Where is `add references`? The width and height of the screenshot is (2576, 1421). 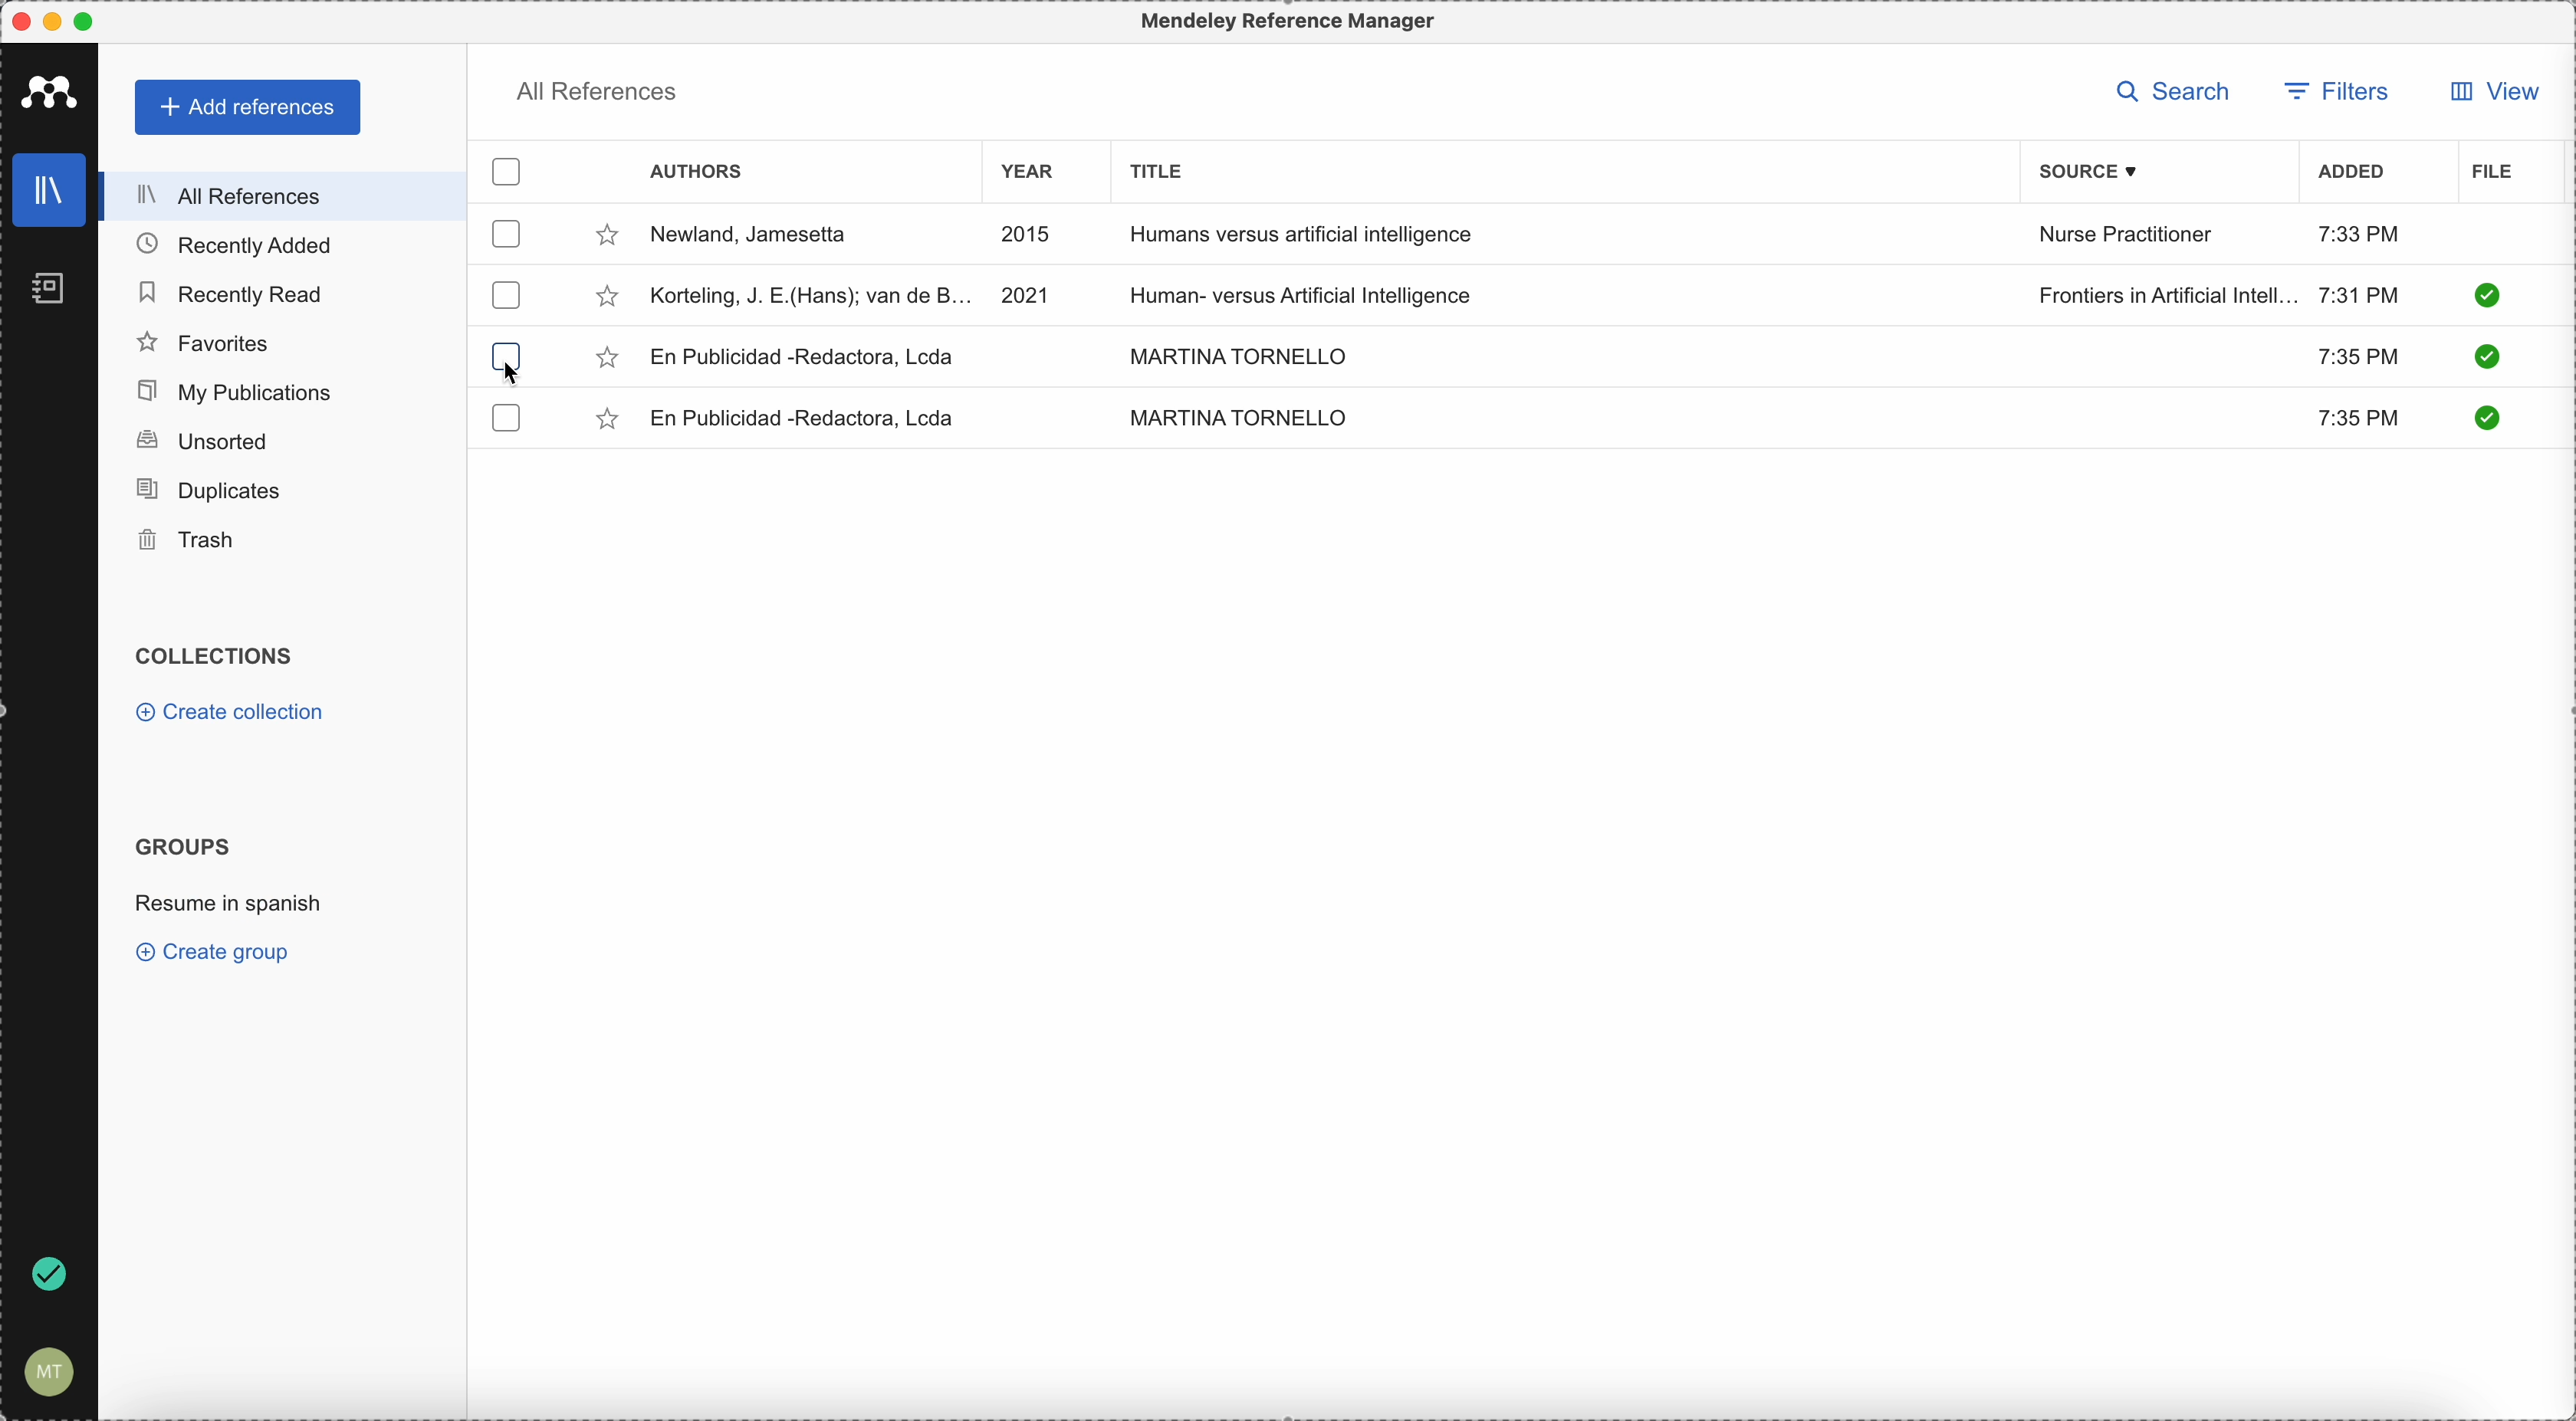 add references is located at coordinates (250, 108).